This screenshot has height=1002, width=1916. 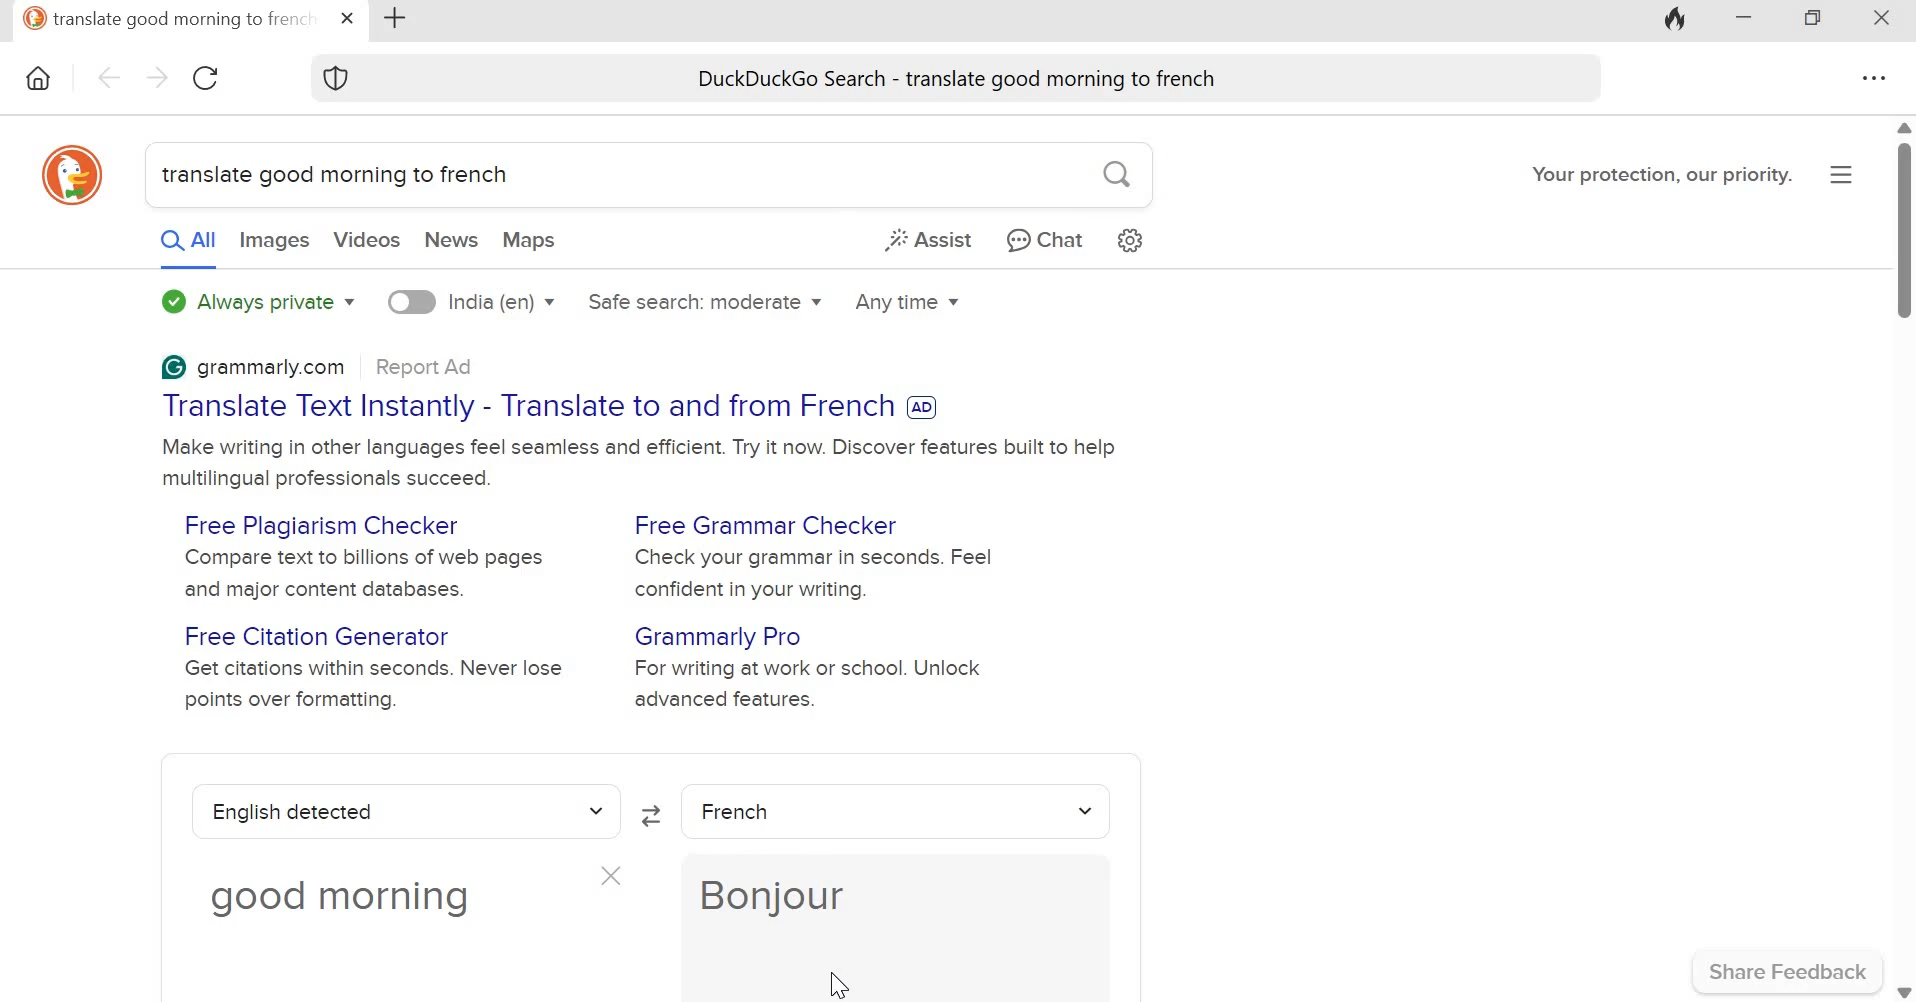 What do you see at coordinates (834, 979) in the screenshot?
I see `cursor` at bounding box center [834, 979].